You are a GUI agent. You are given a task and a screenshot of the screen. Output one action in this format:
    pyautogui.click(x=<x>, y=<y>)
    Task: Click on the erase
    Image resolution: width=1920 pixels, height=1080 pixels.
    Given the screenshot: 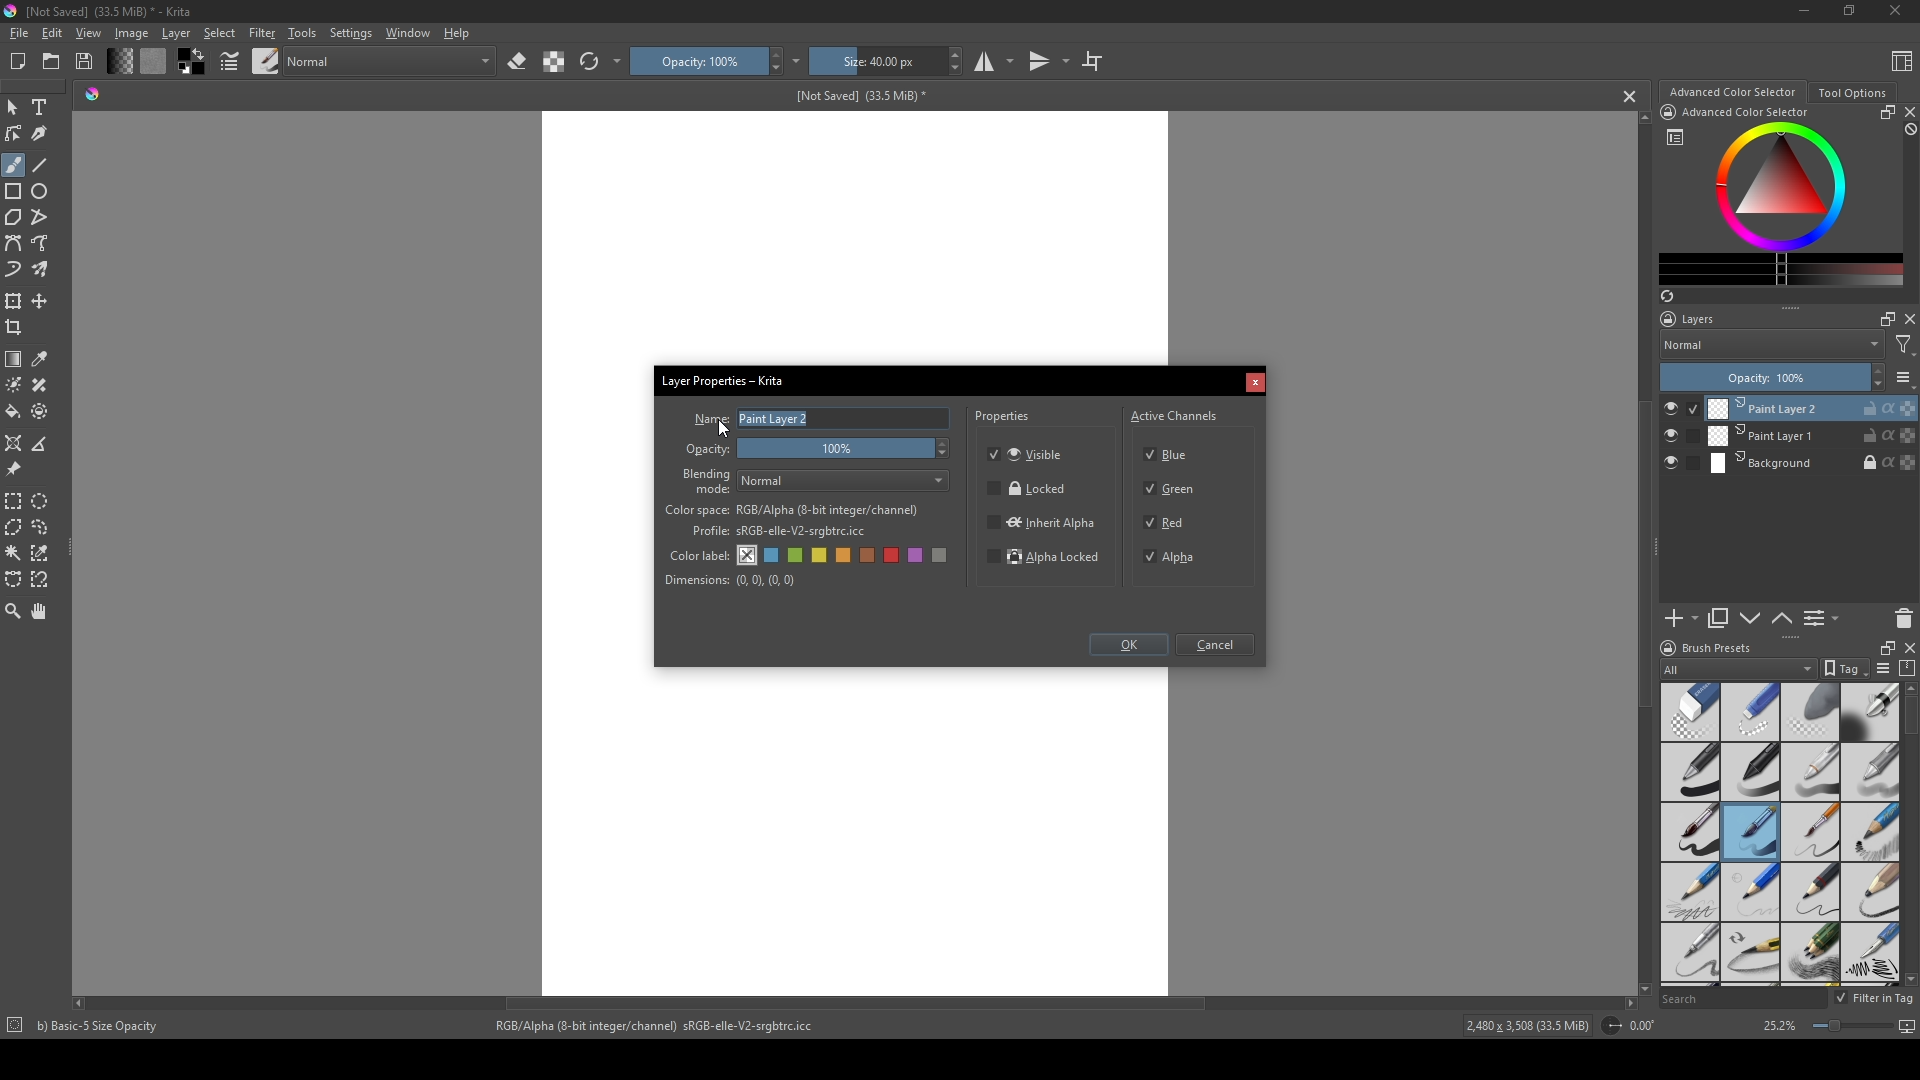 What is the action you would take?
    pyautogui.click(x=518, y=62)
    